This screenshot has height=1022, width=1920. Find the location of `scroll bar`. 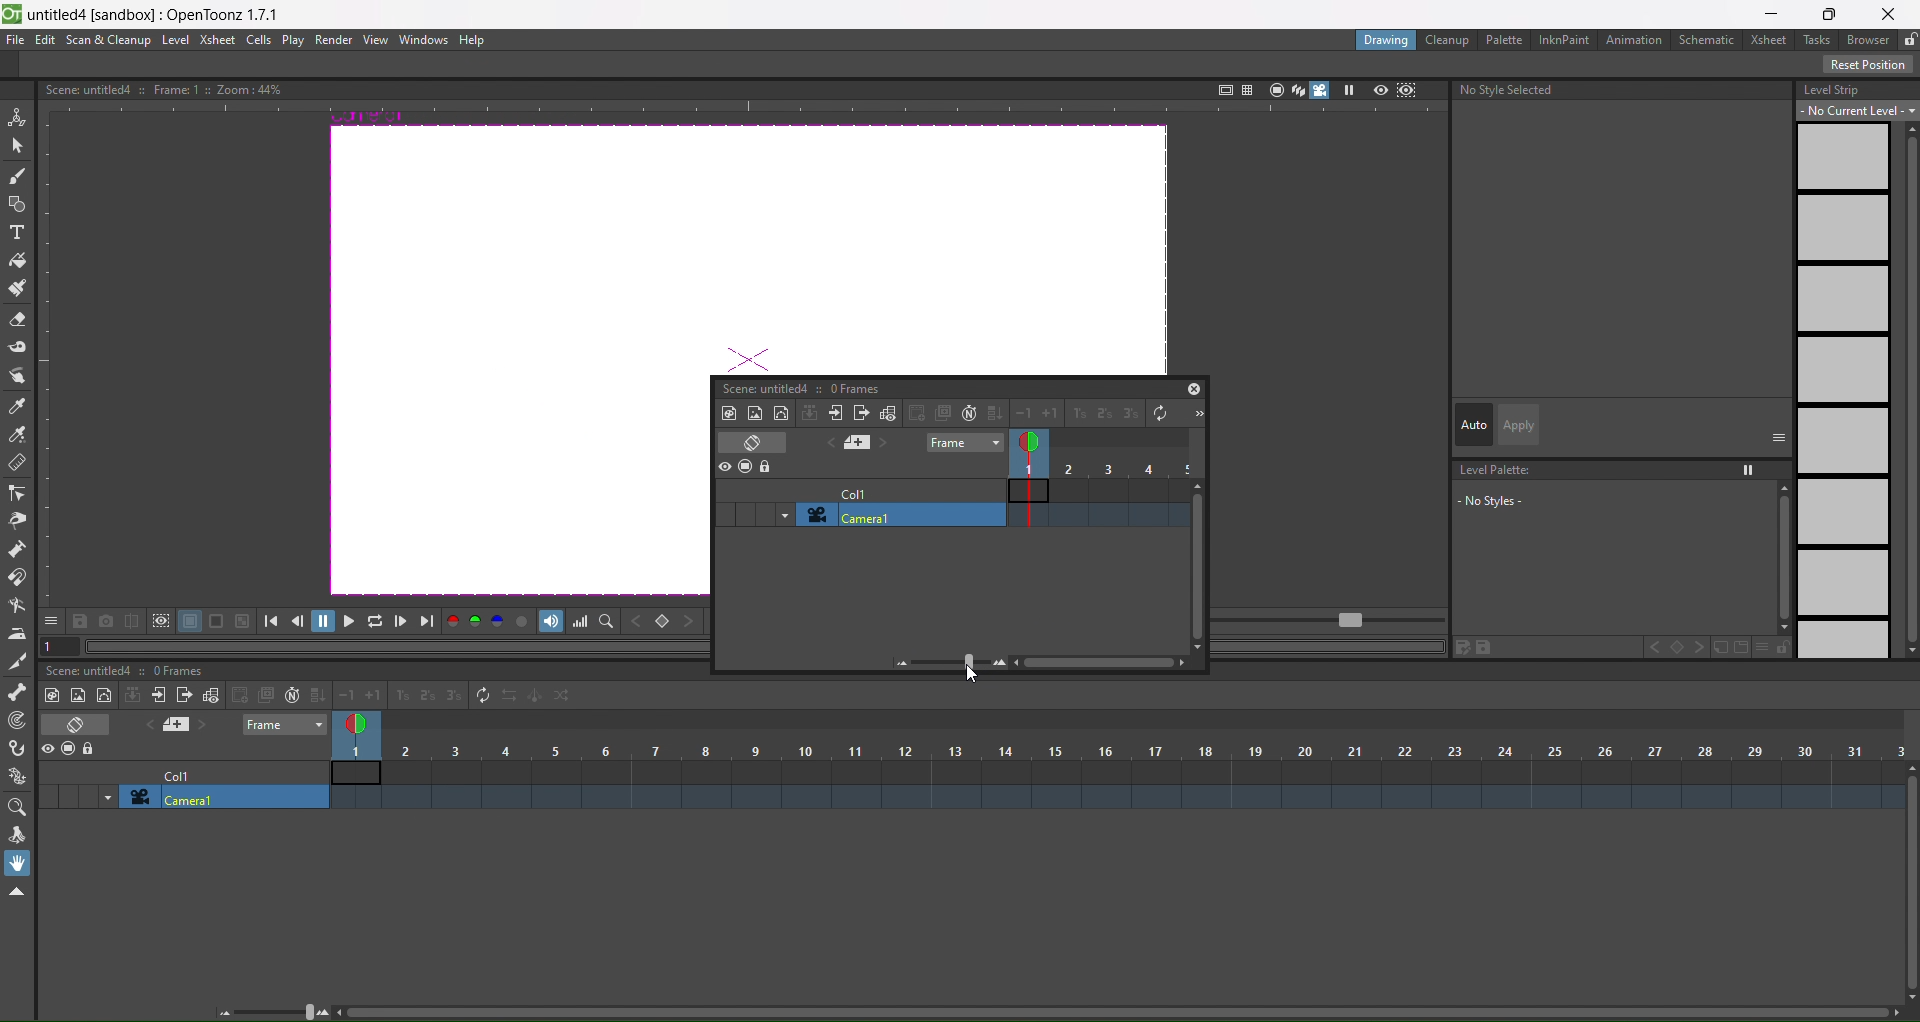

scroll bar is located at coordinates (1112, 1015).